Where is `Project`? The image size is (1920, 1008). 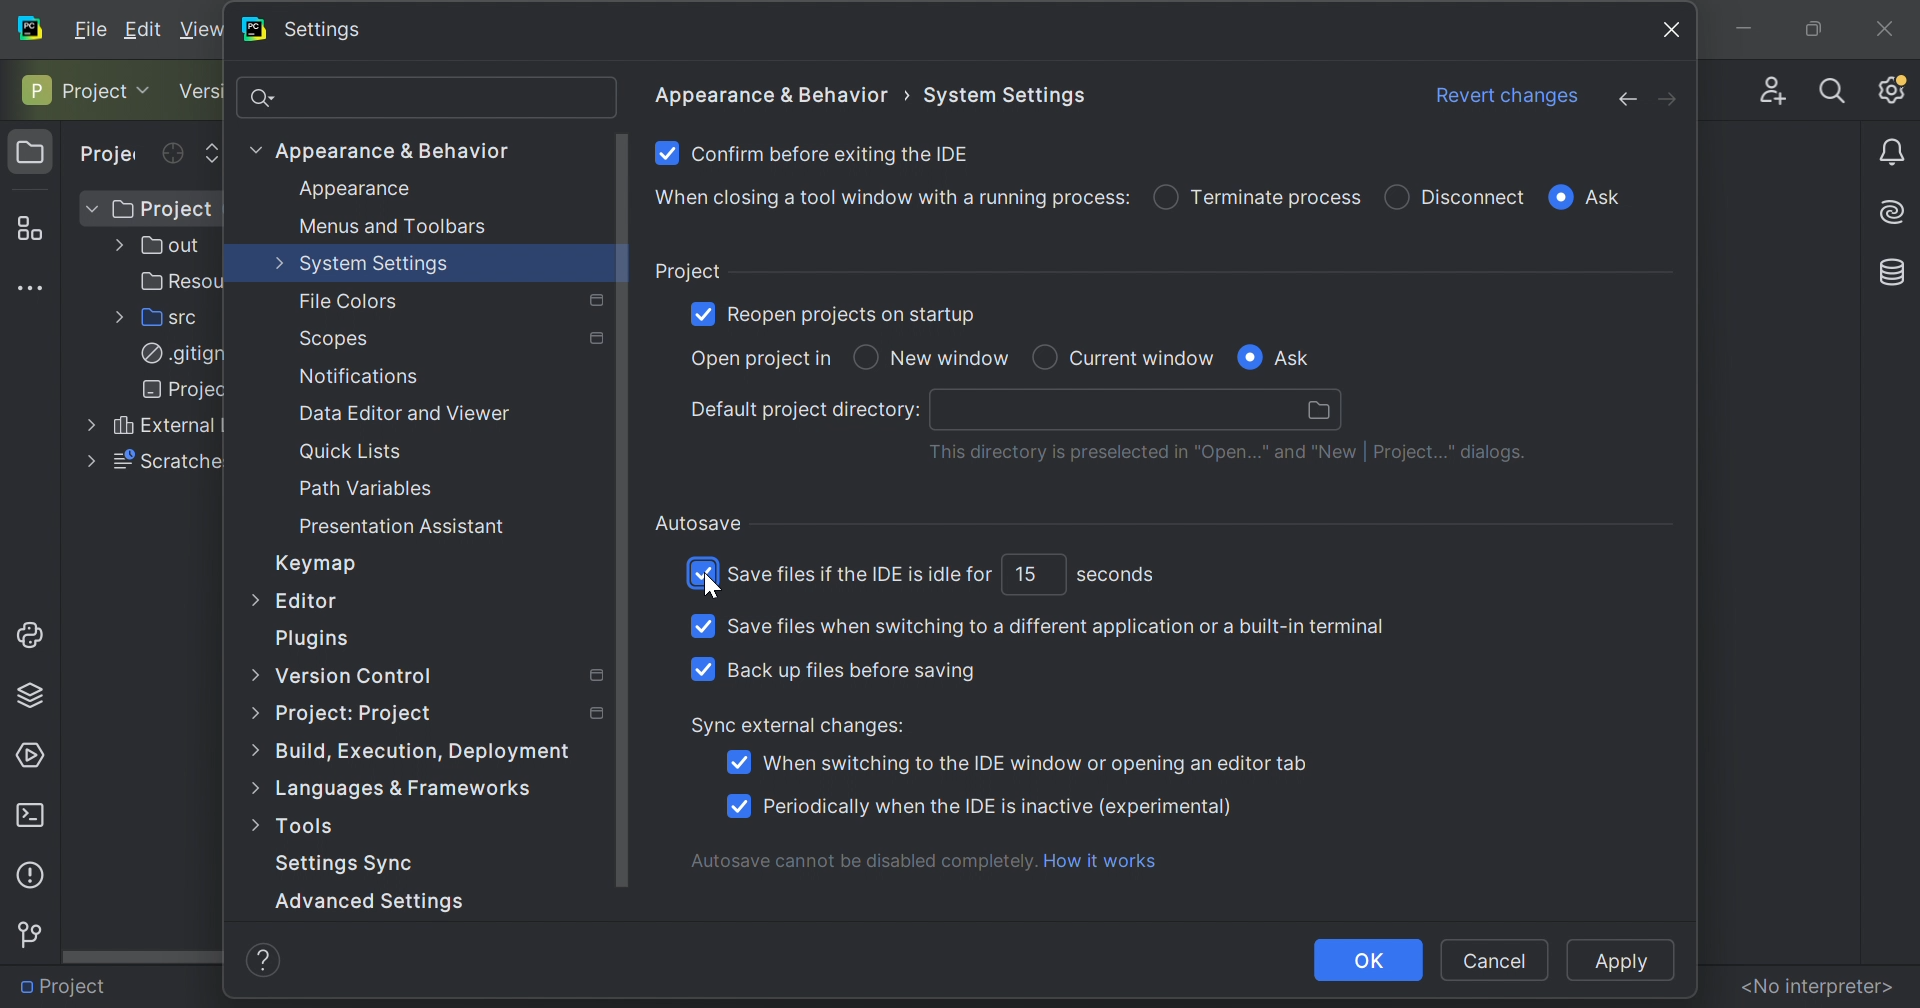
Project is located at coordinates (31, 153).